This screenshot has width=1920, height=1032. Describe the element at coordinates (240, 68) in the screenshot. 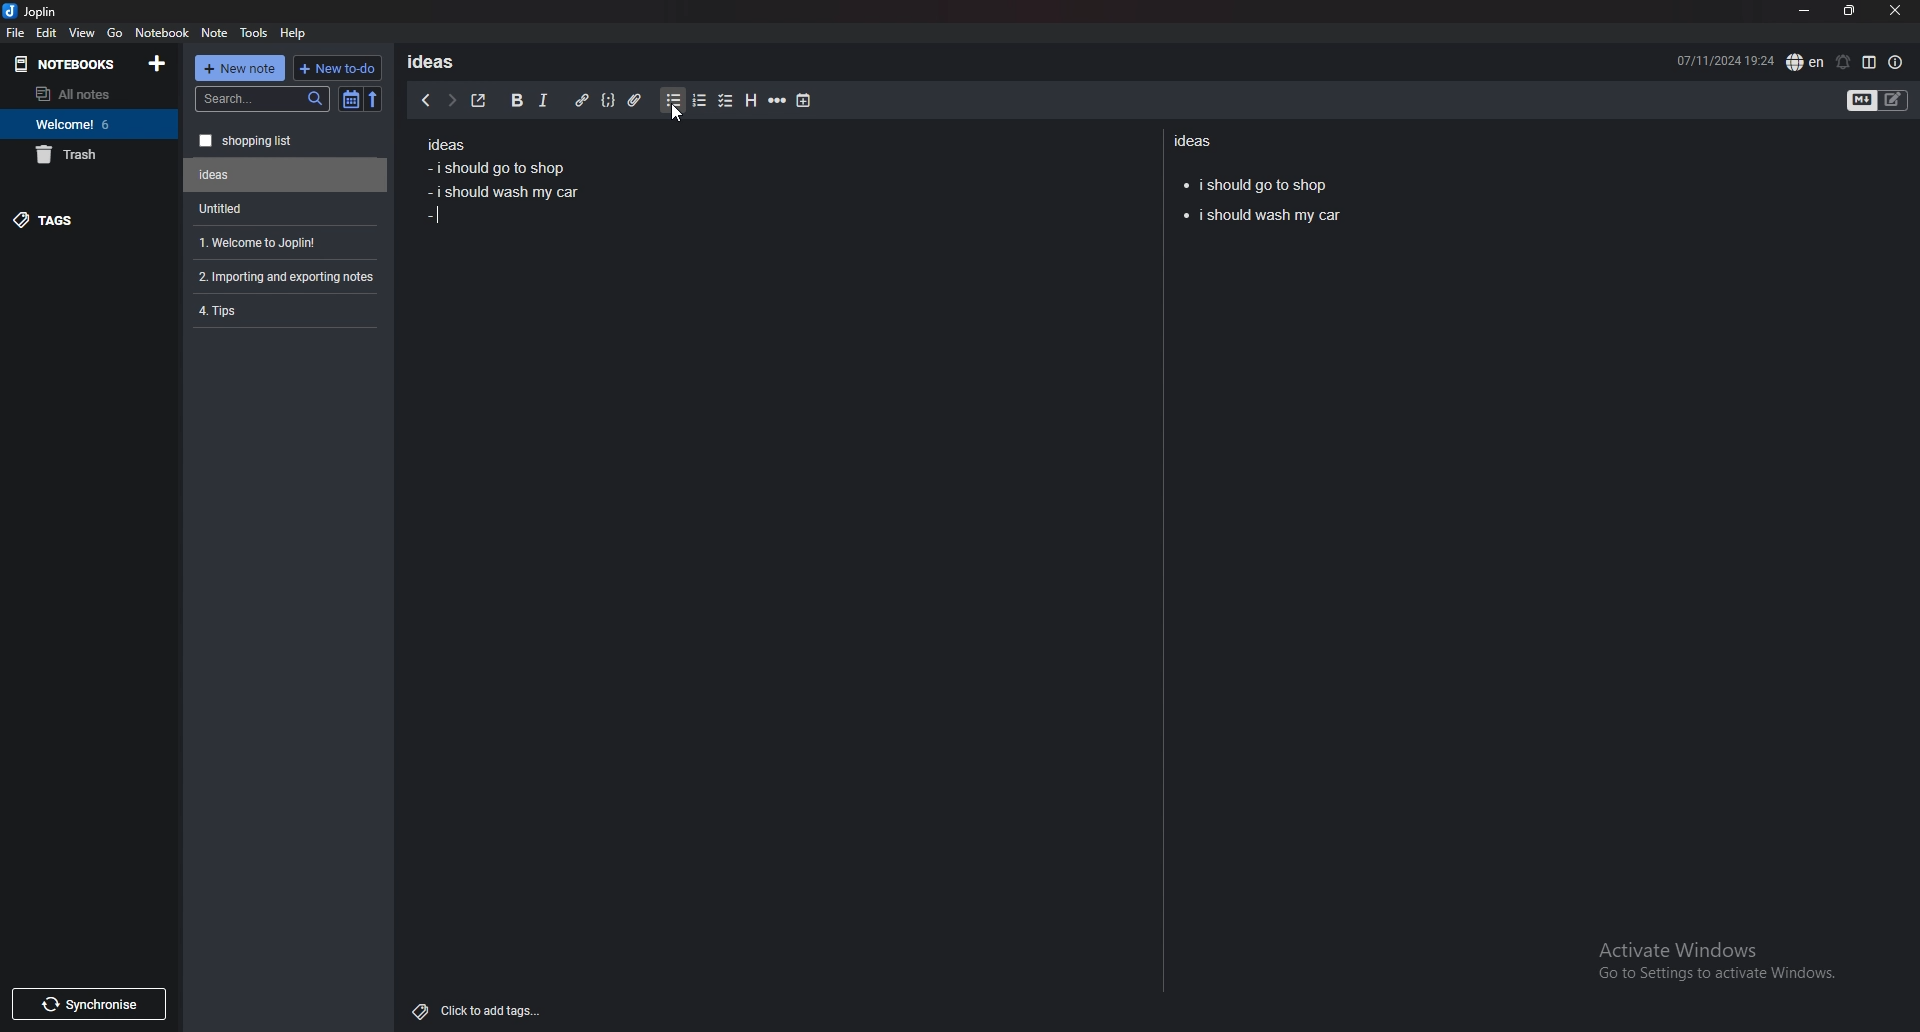

I see `new note` at that location.